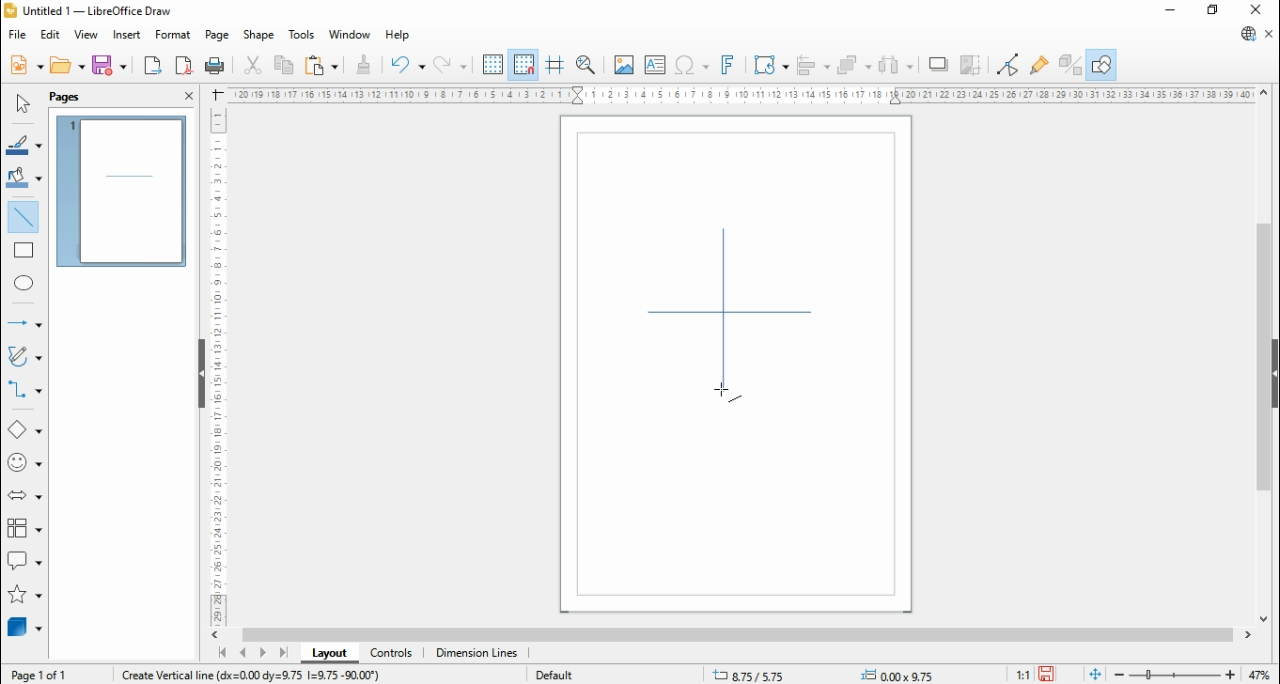 The width and height of the screenshot is (1280, 684). I want to click on save, so click(111, 65).